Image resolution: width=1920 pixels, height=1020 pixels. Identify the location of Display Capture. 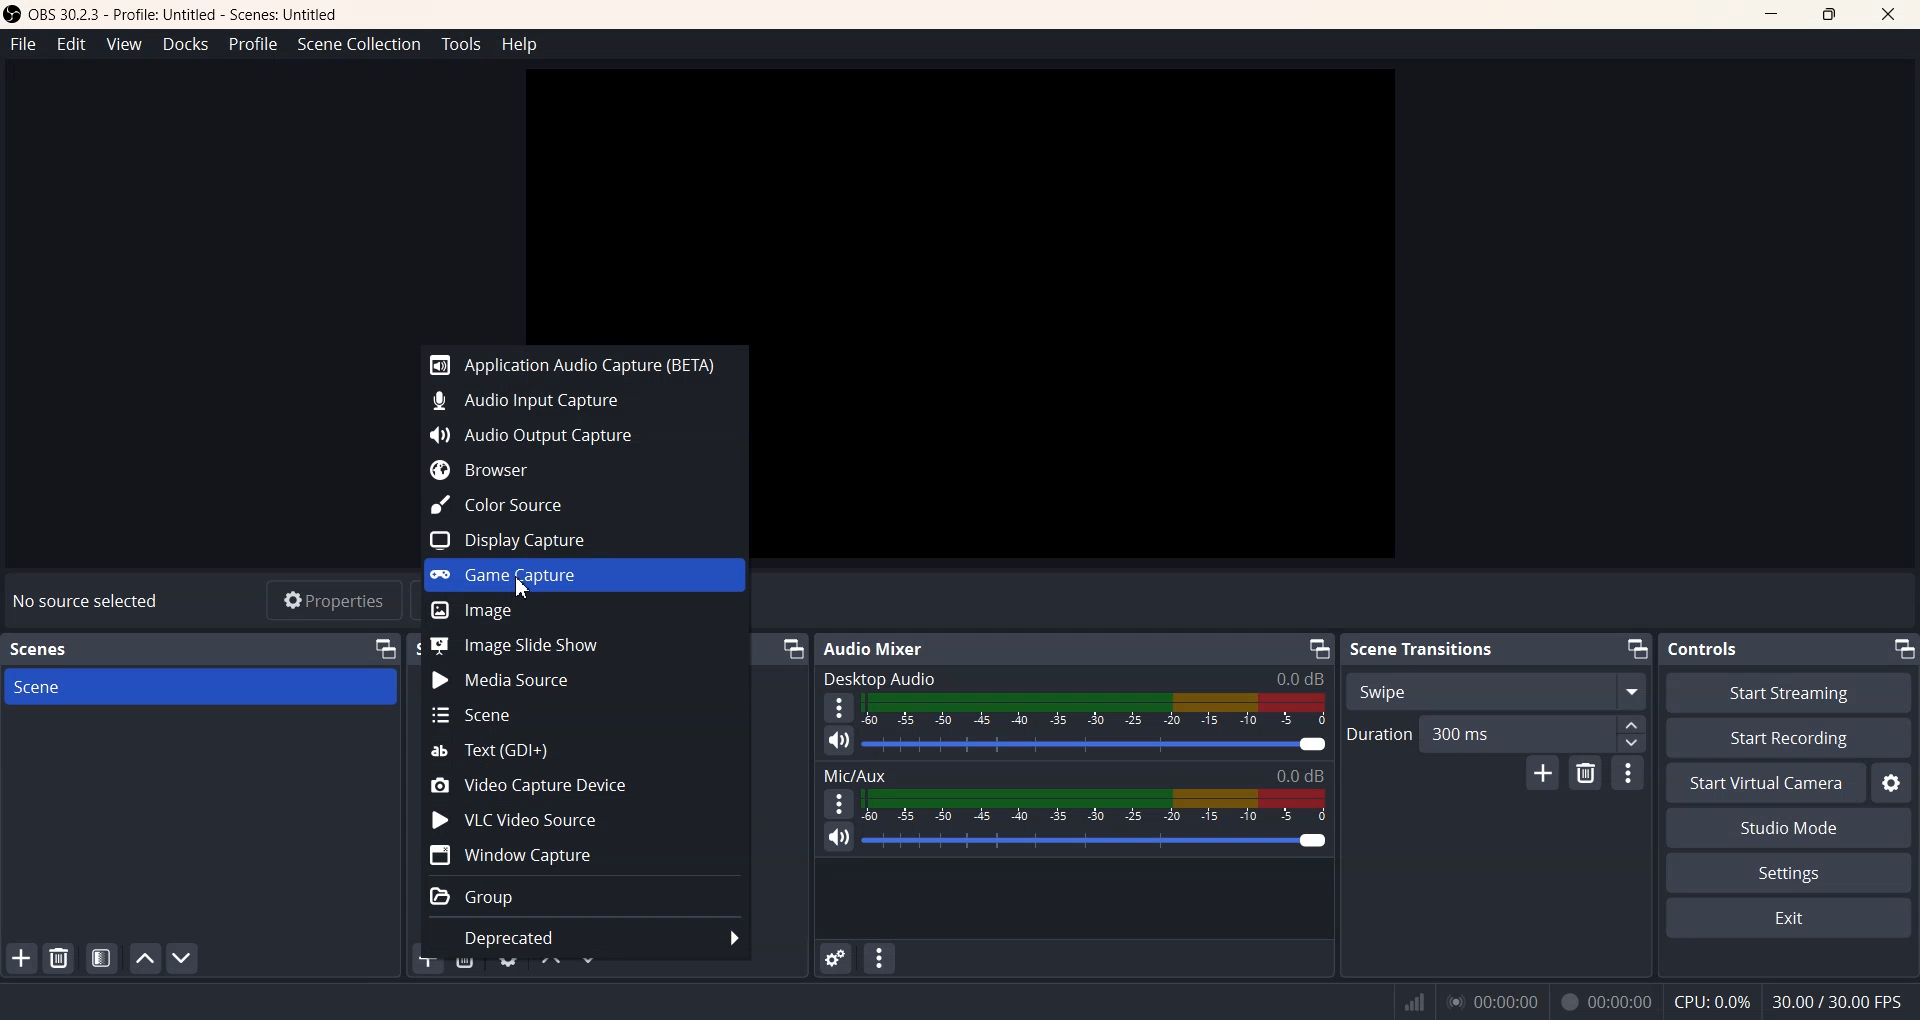
(573, 540).